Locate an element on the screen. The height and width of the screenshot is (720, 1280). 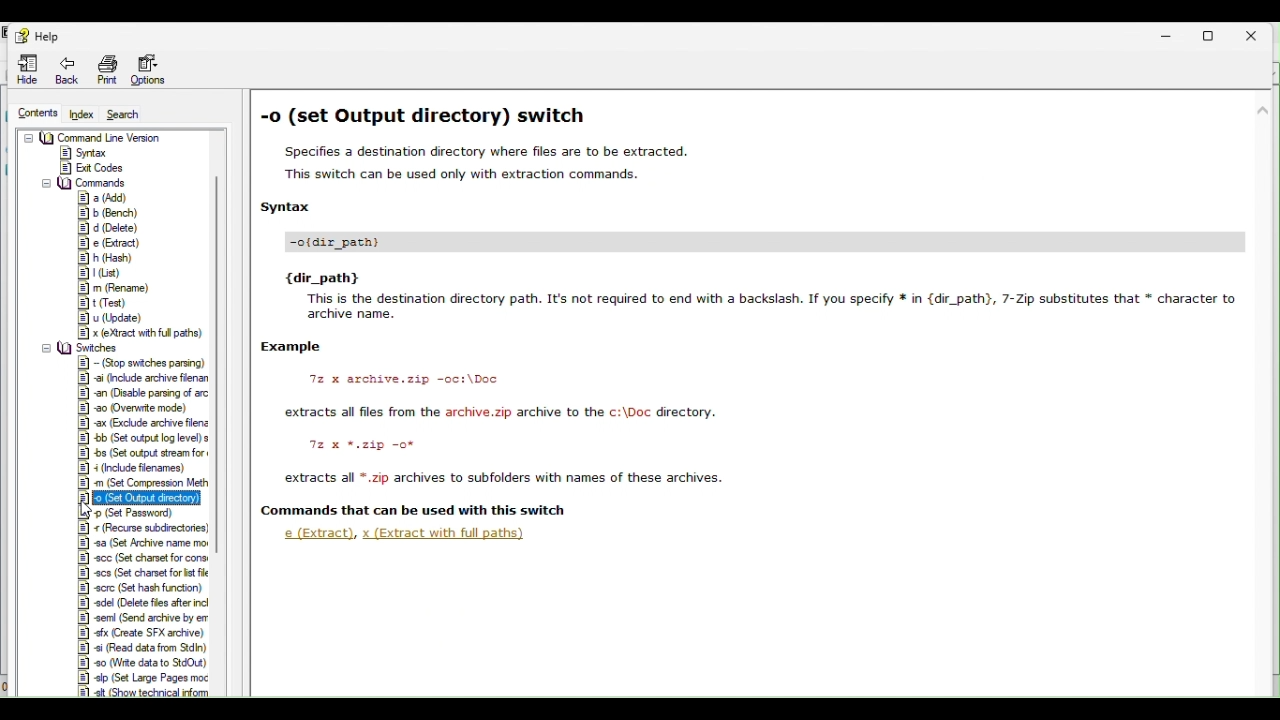
Set output directory page is located at coordinates (761, 307).